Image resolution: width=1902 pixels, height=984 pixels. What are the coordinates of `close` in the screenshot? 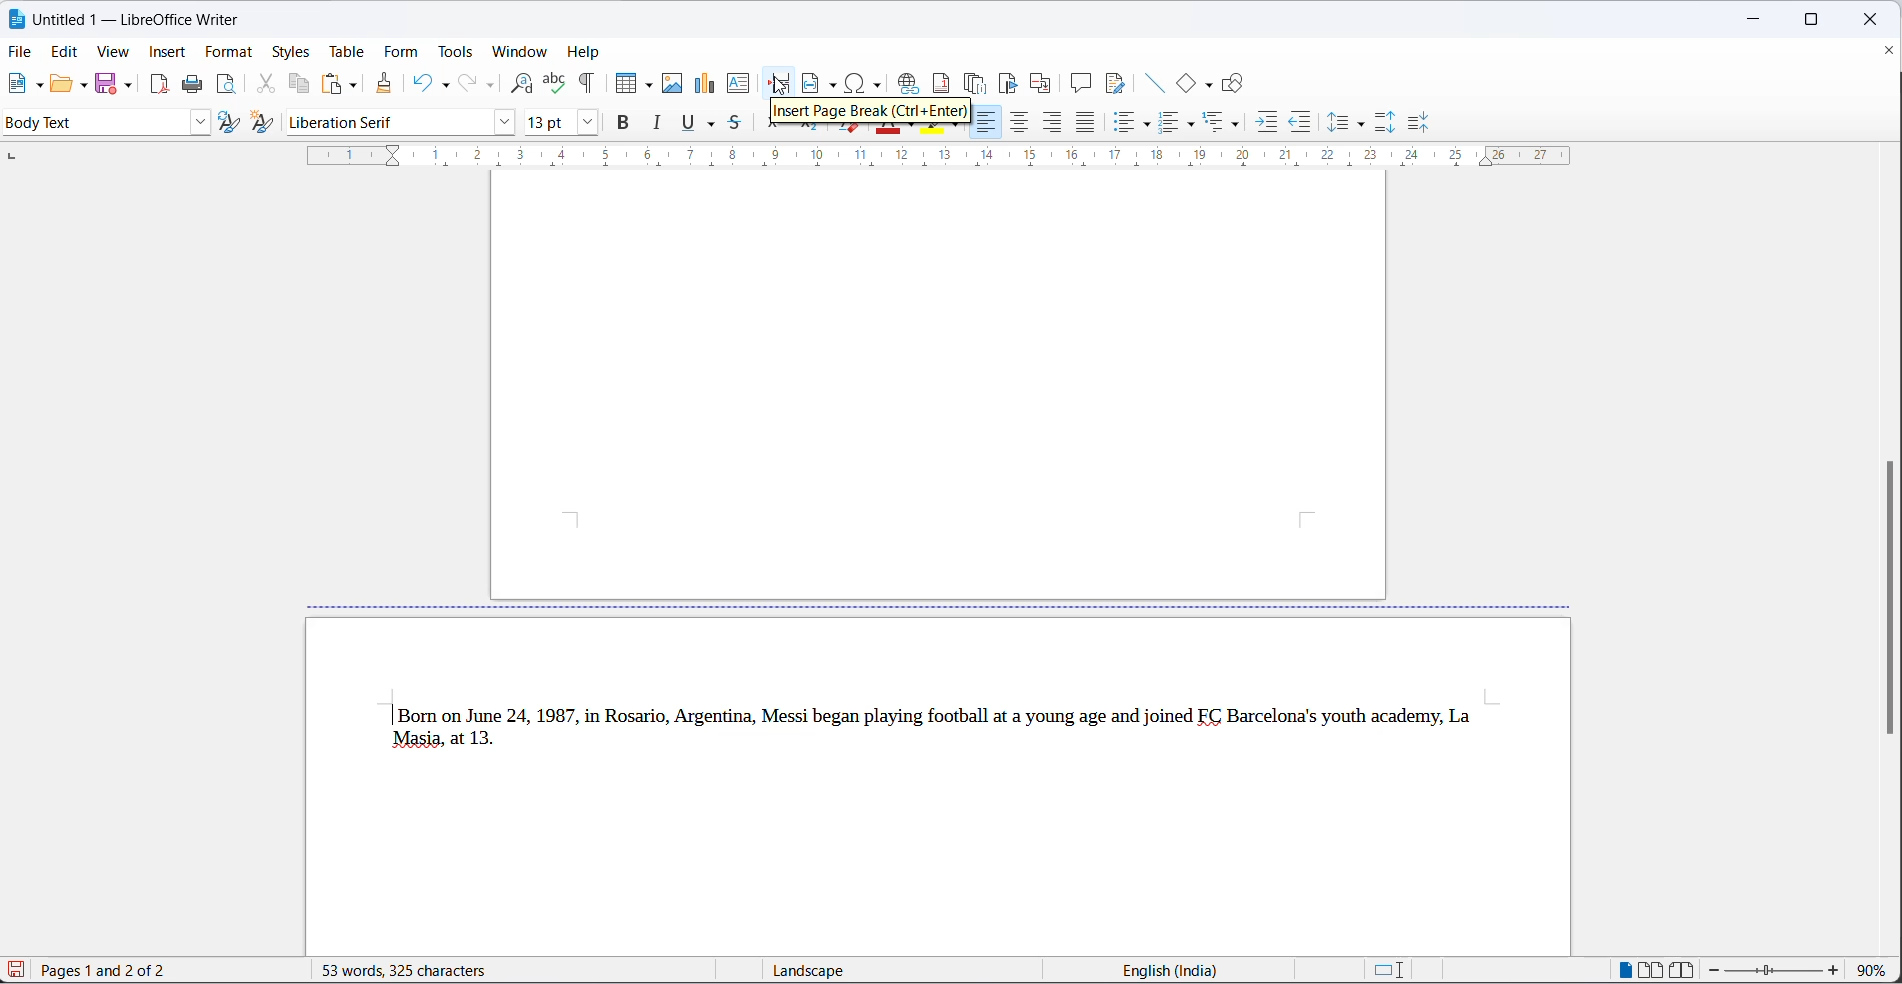 It's located at (1869, 20).